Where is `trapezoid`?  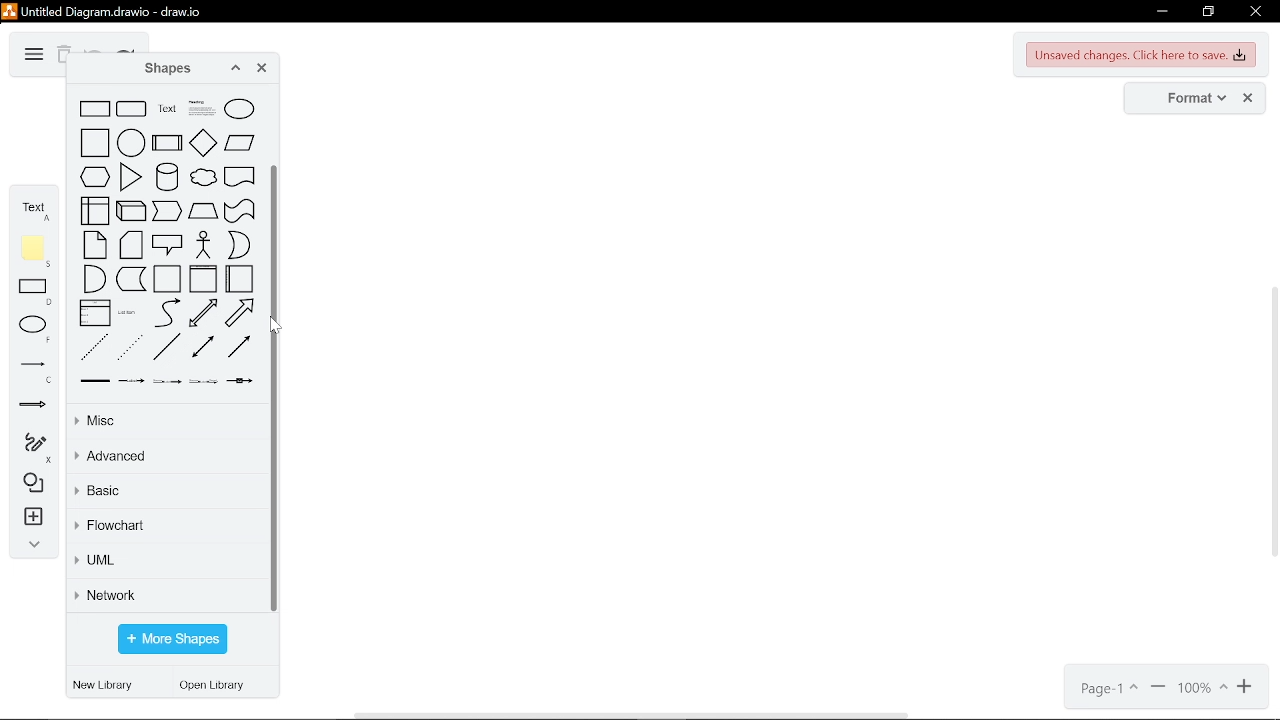 trapezoid is located at coordinates (203, 211).